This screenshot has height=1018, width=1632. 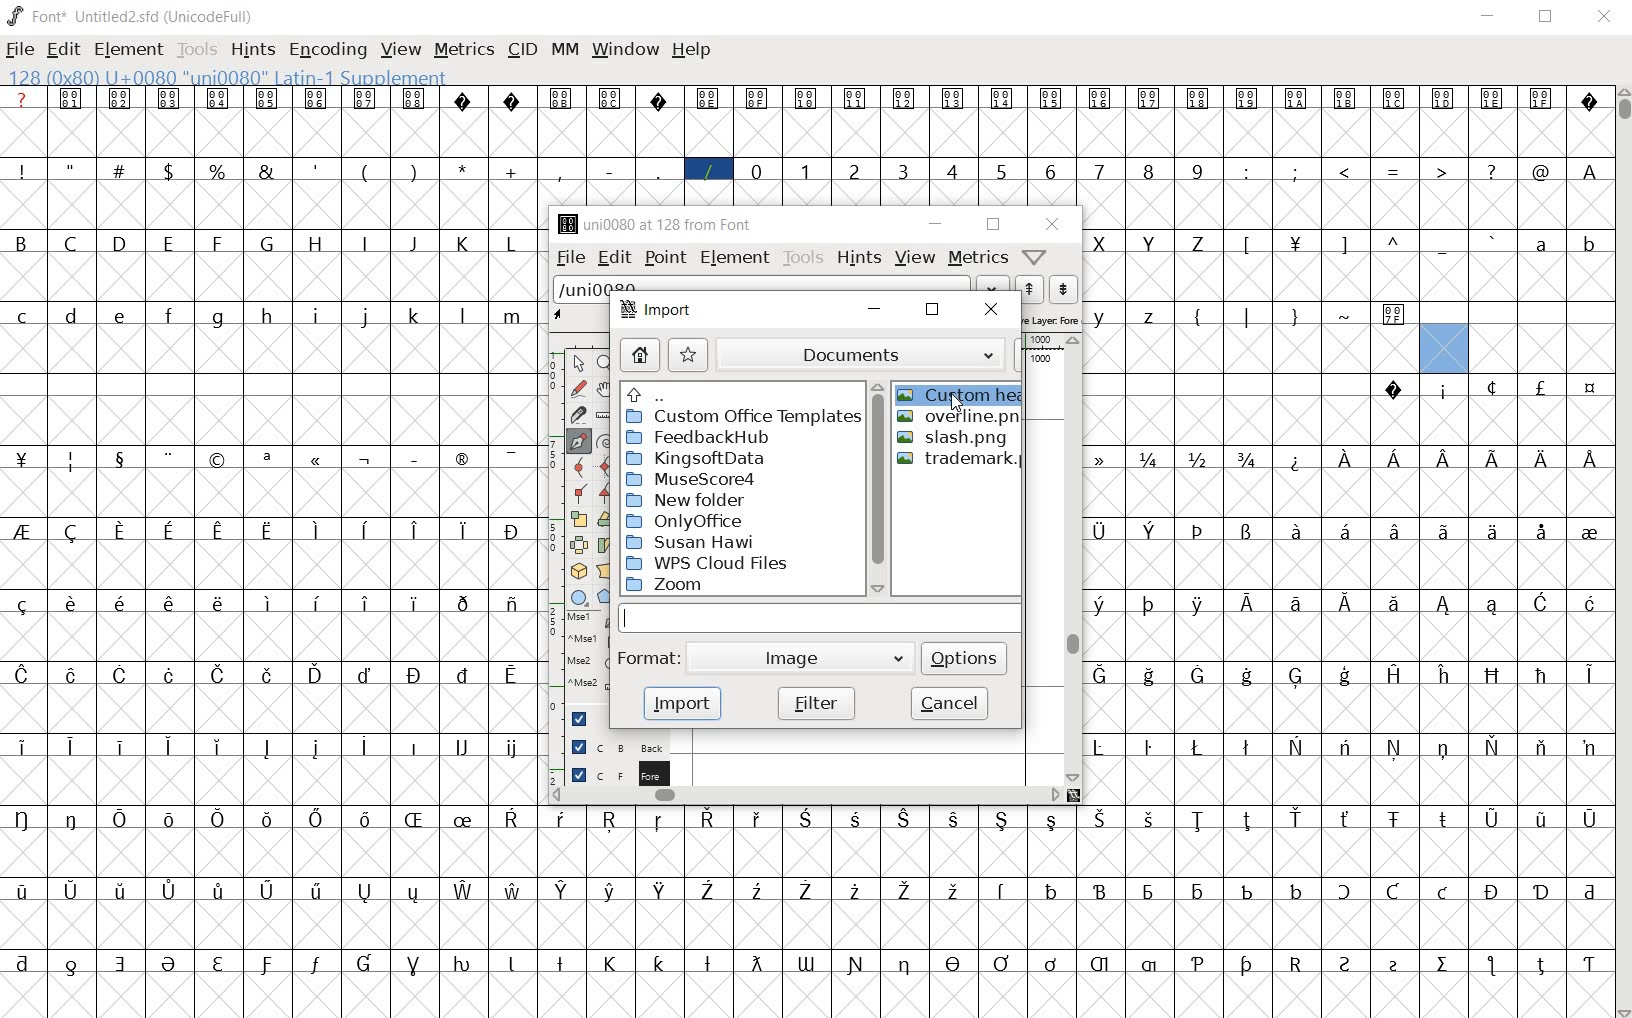 What do you see at coordinates (903, 819) in the screenshot?
I see `glyph` at bounding box center [903, 819].